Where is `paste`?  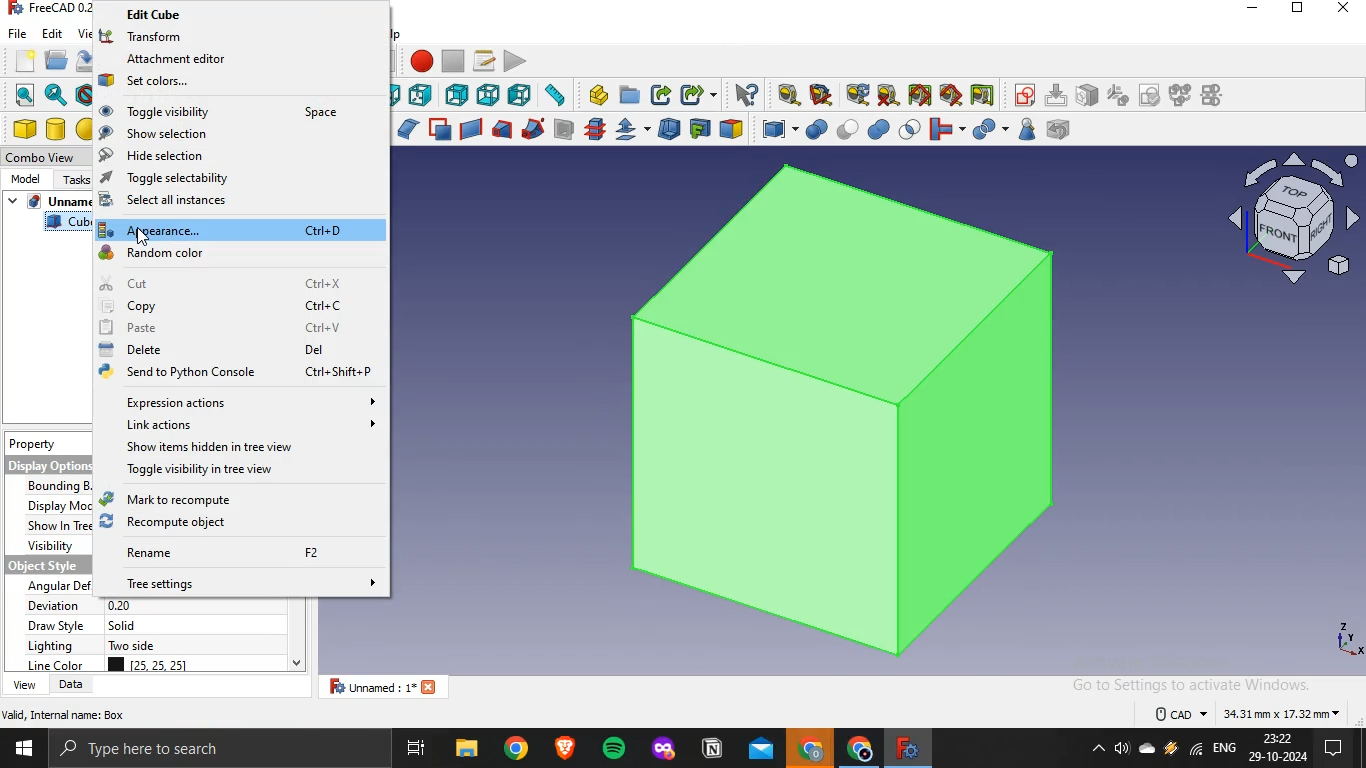
paste is located at coordinates (223, 328).